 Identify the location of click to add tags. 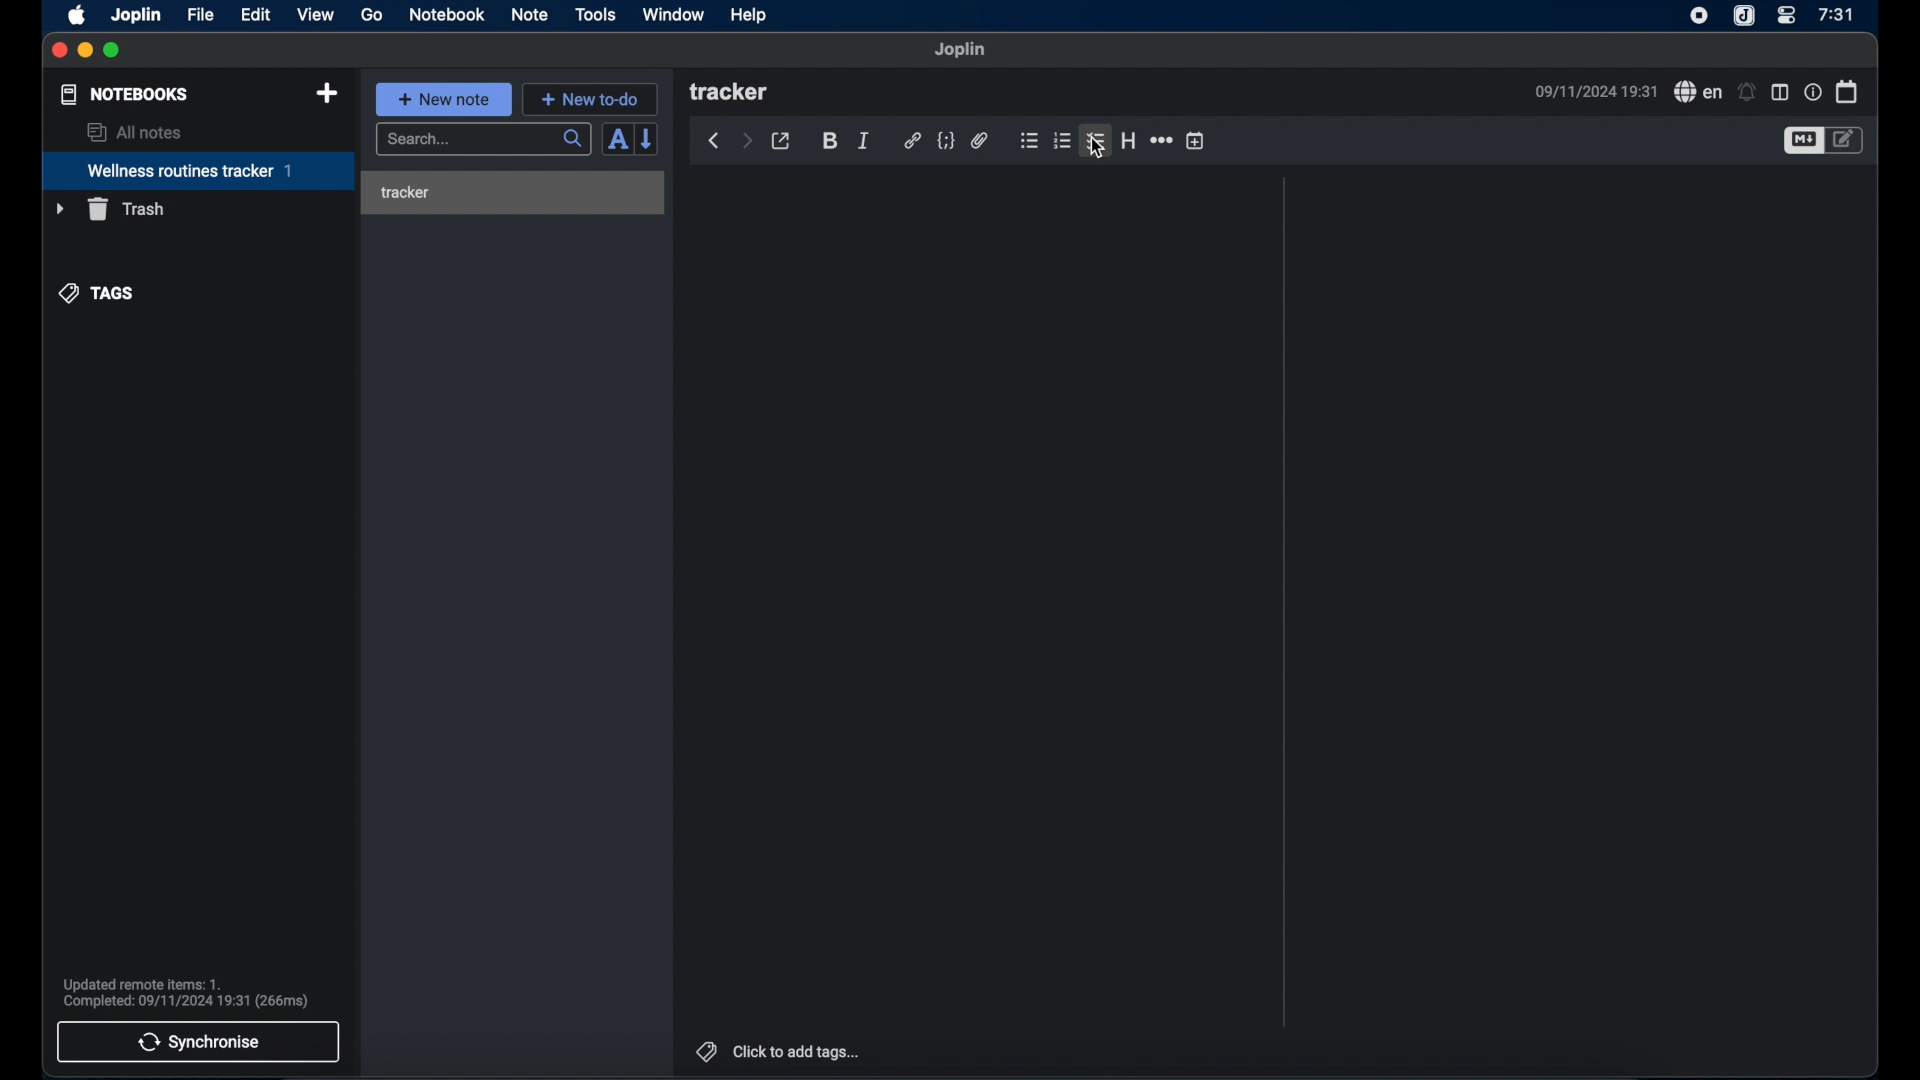
(798, 1051).